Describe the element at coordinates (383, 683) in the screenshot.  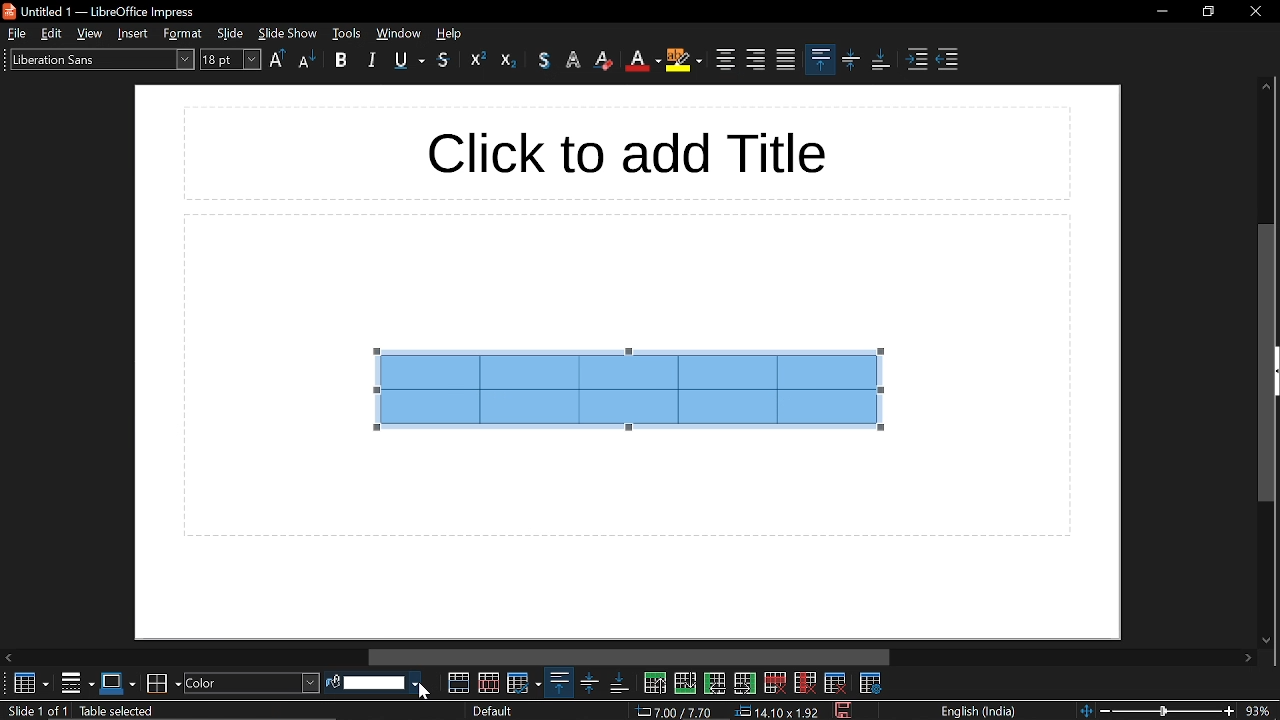
I see `fill color` at that location.